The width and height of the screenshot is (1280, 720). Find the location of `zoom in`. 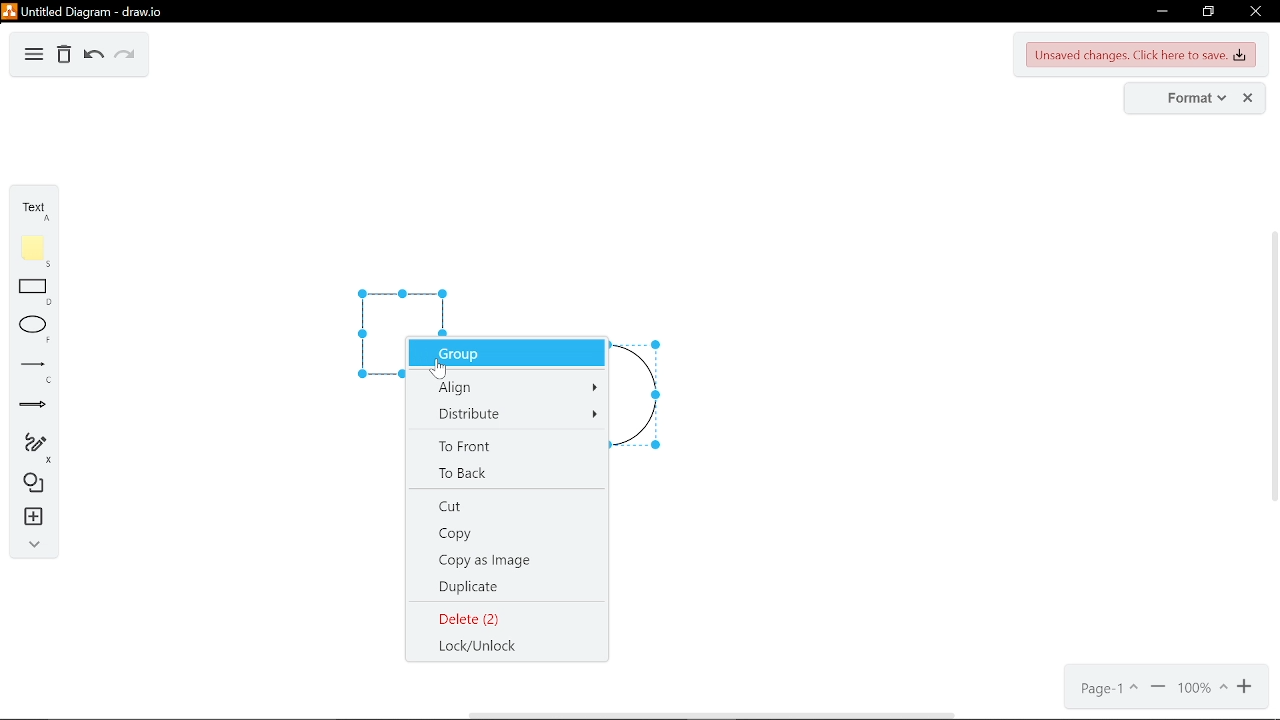

zoom in is located at coordinates (1246, 690).